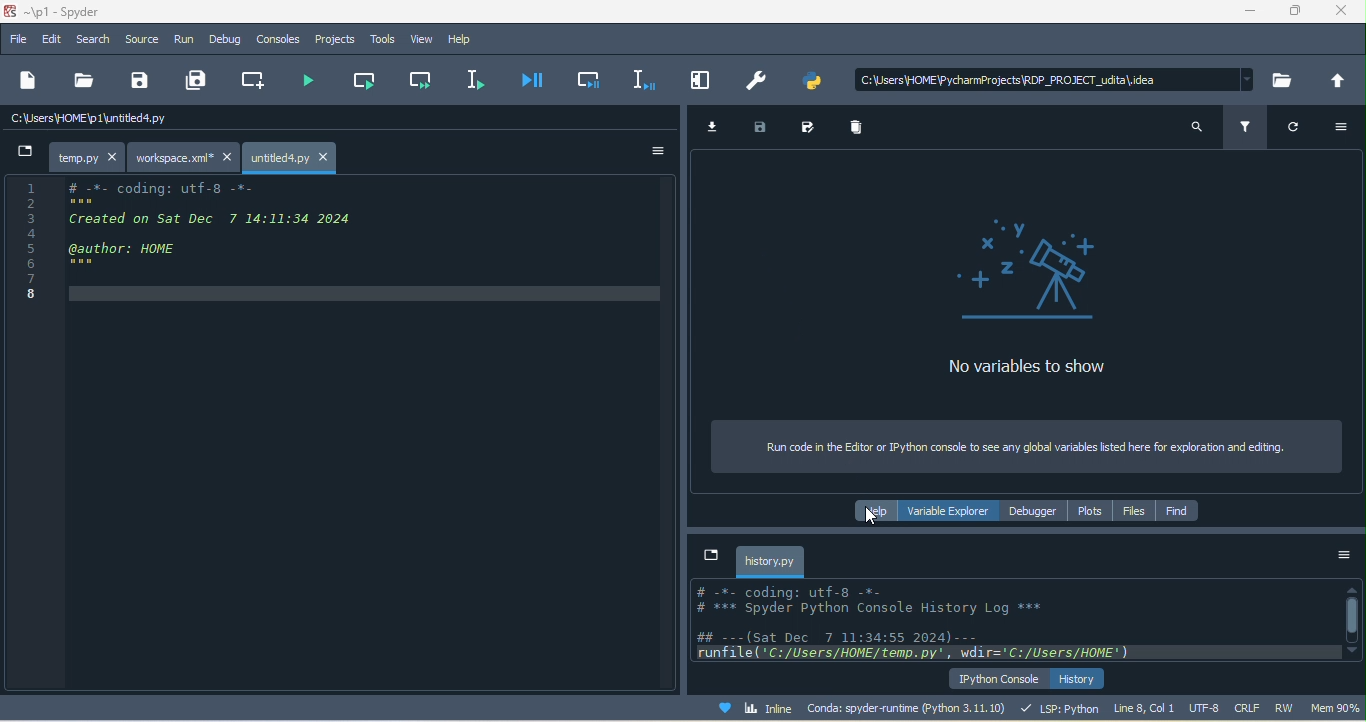 The width and height of the screenshot is (1366, 722). I want to click on consoles, so click(279, 40).